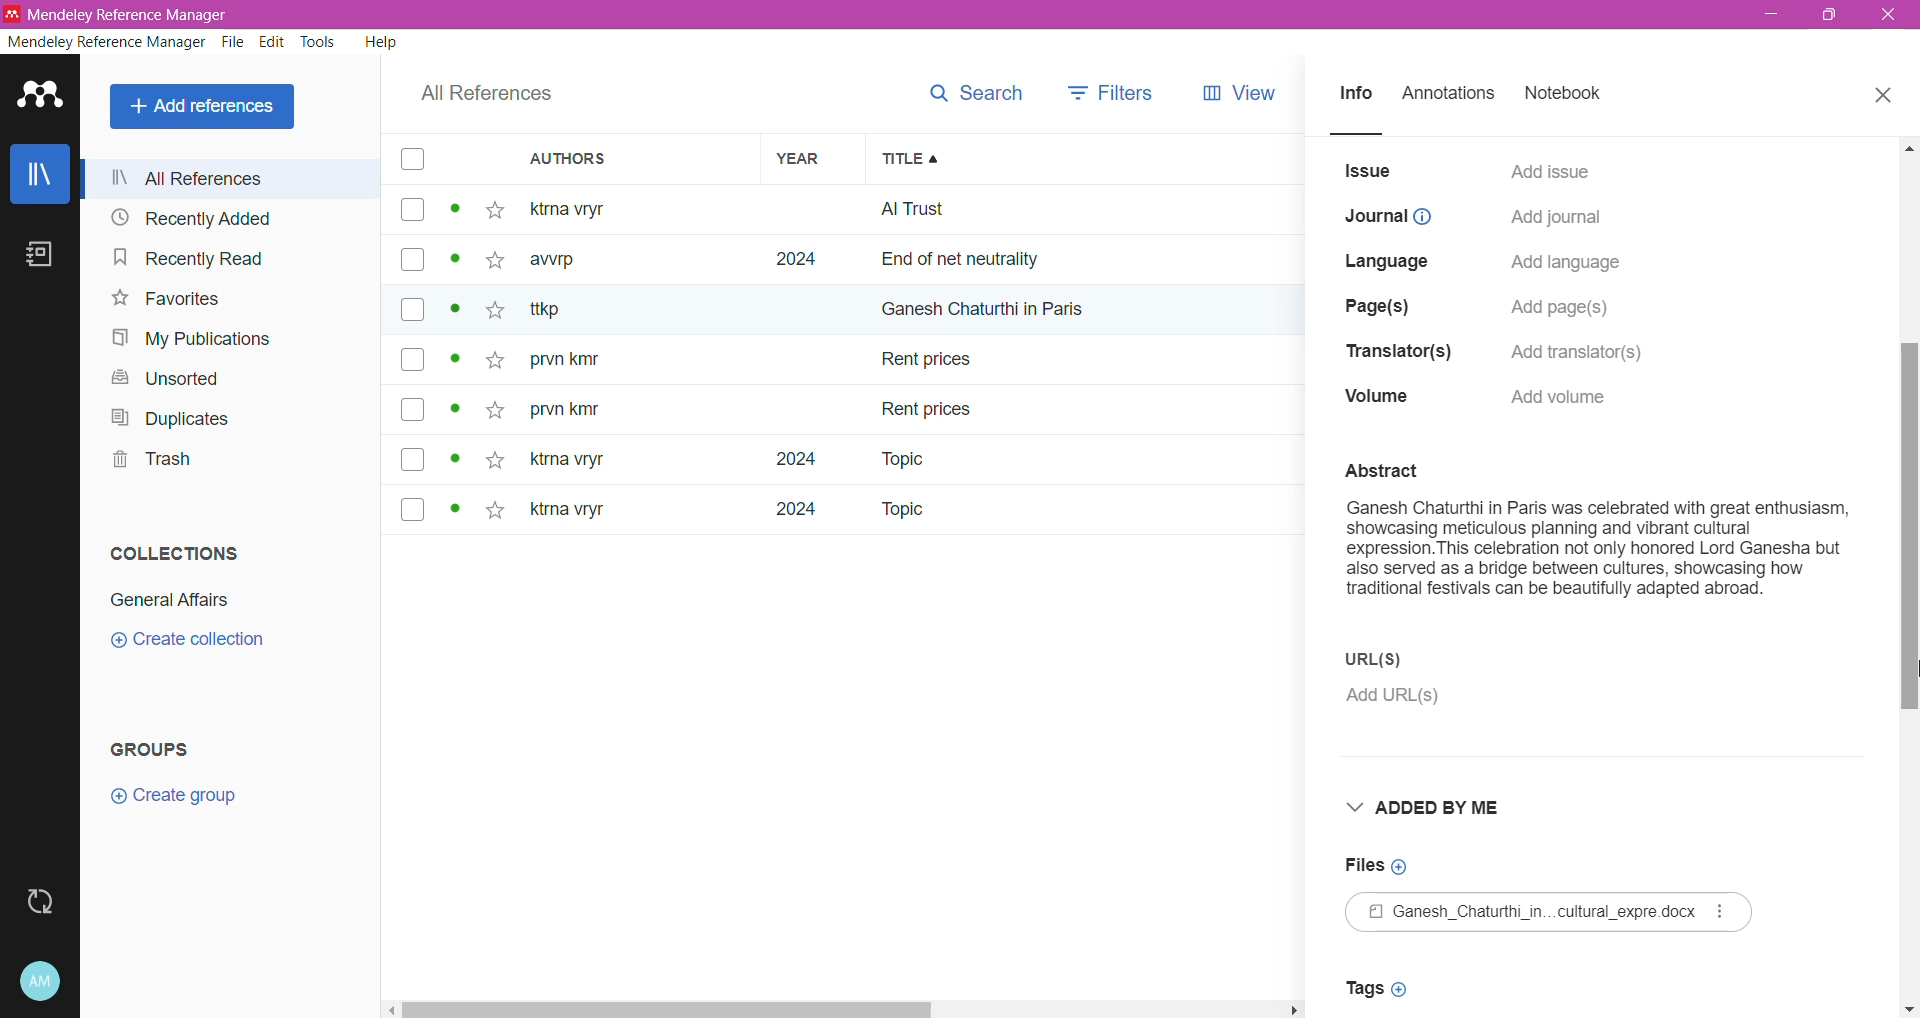  What do you see at coordinates (847, 1010) in the screenshot?
I see `Horizontal Scroll Bar` at bounding box center [847, 1010].